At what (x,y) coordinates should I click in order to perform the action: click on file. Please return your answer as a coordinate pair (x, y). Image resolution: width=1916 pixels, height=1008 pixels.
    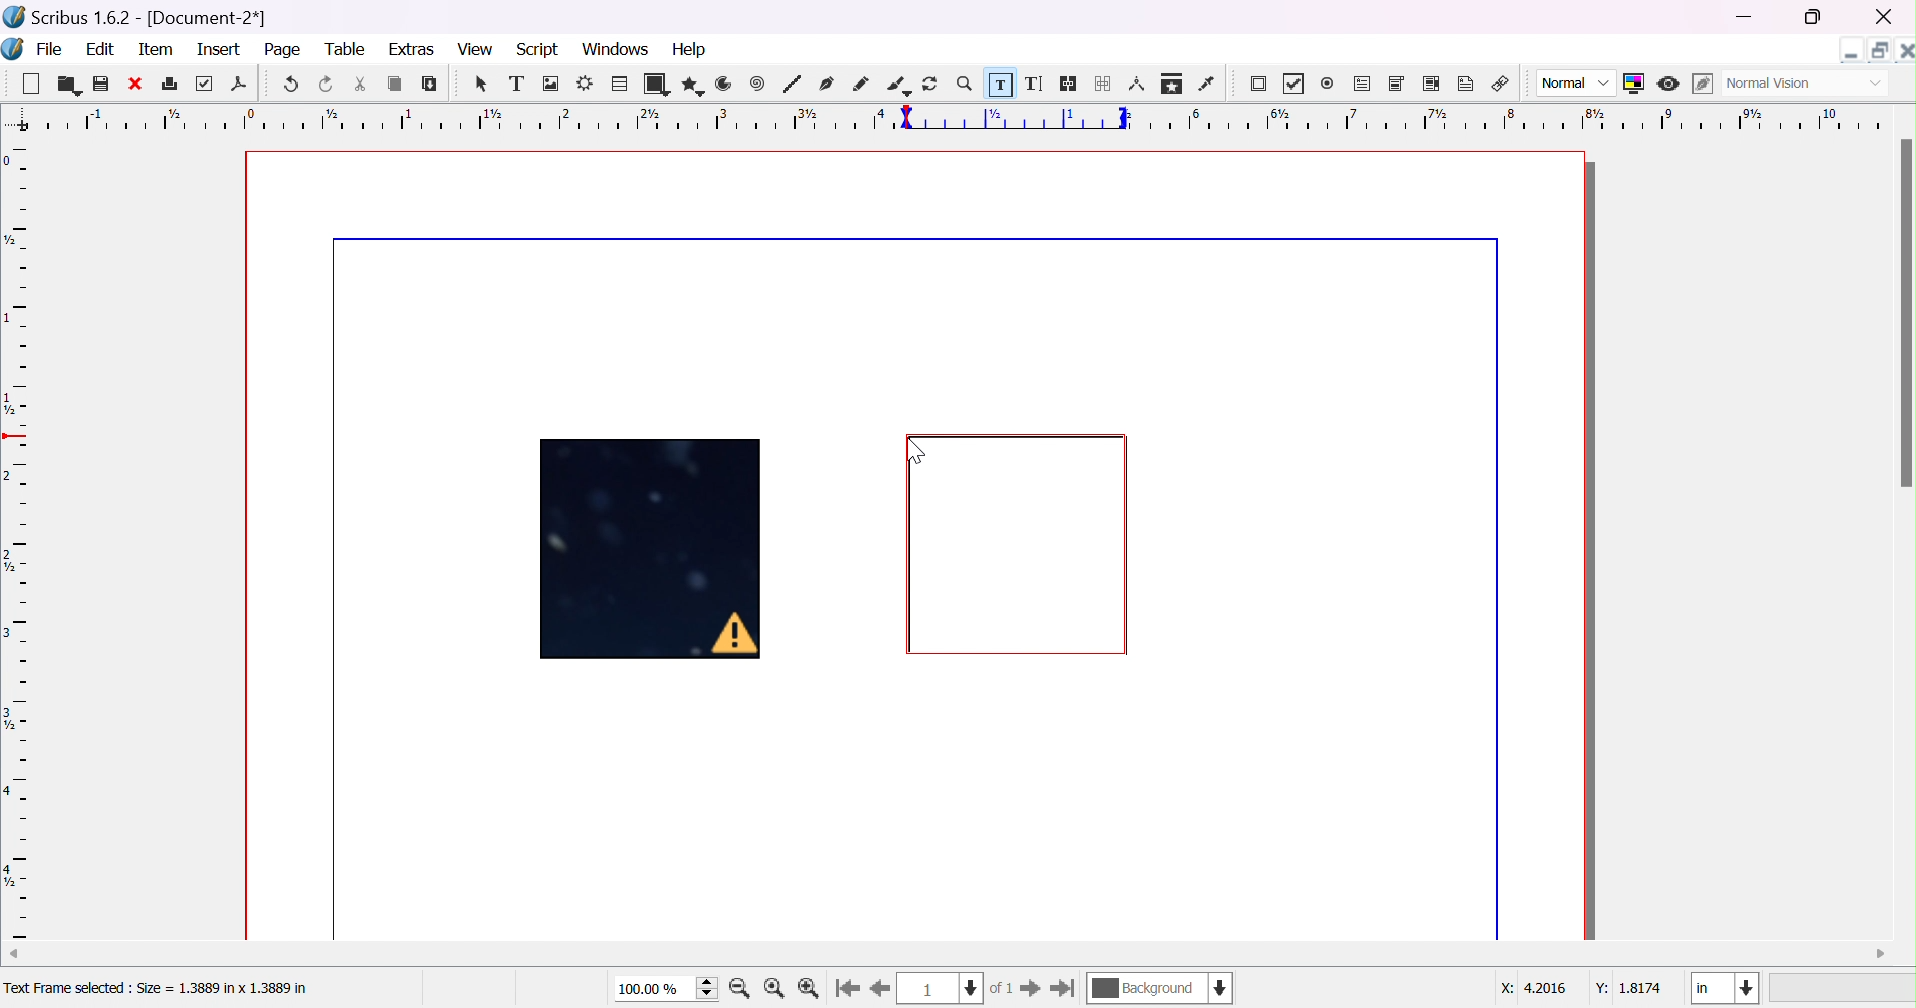
    Looking at the image, I should click on (50, 48).